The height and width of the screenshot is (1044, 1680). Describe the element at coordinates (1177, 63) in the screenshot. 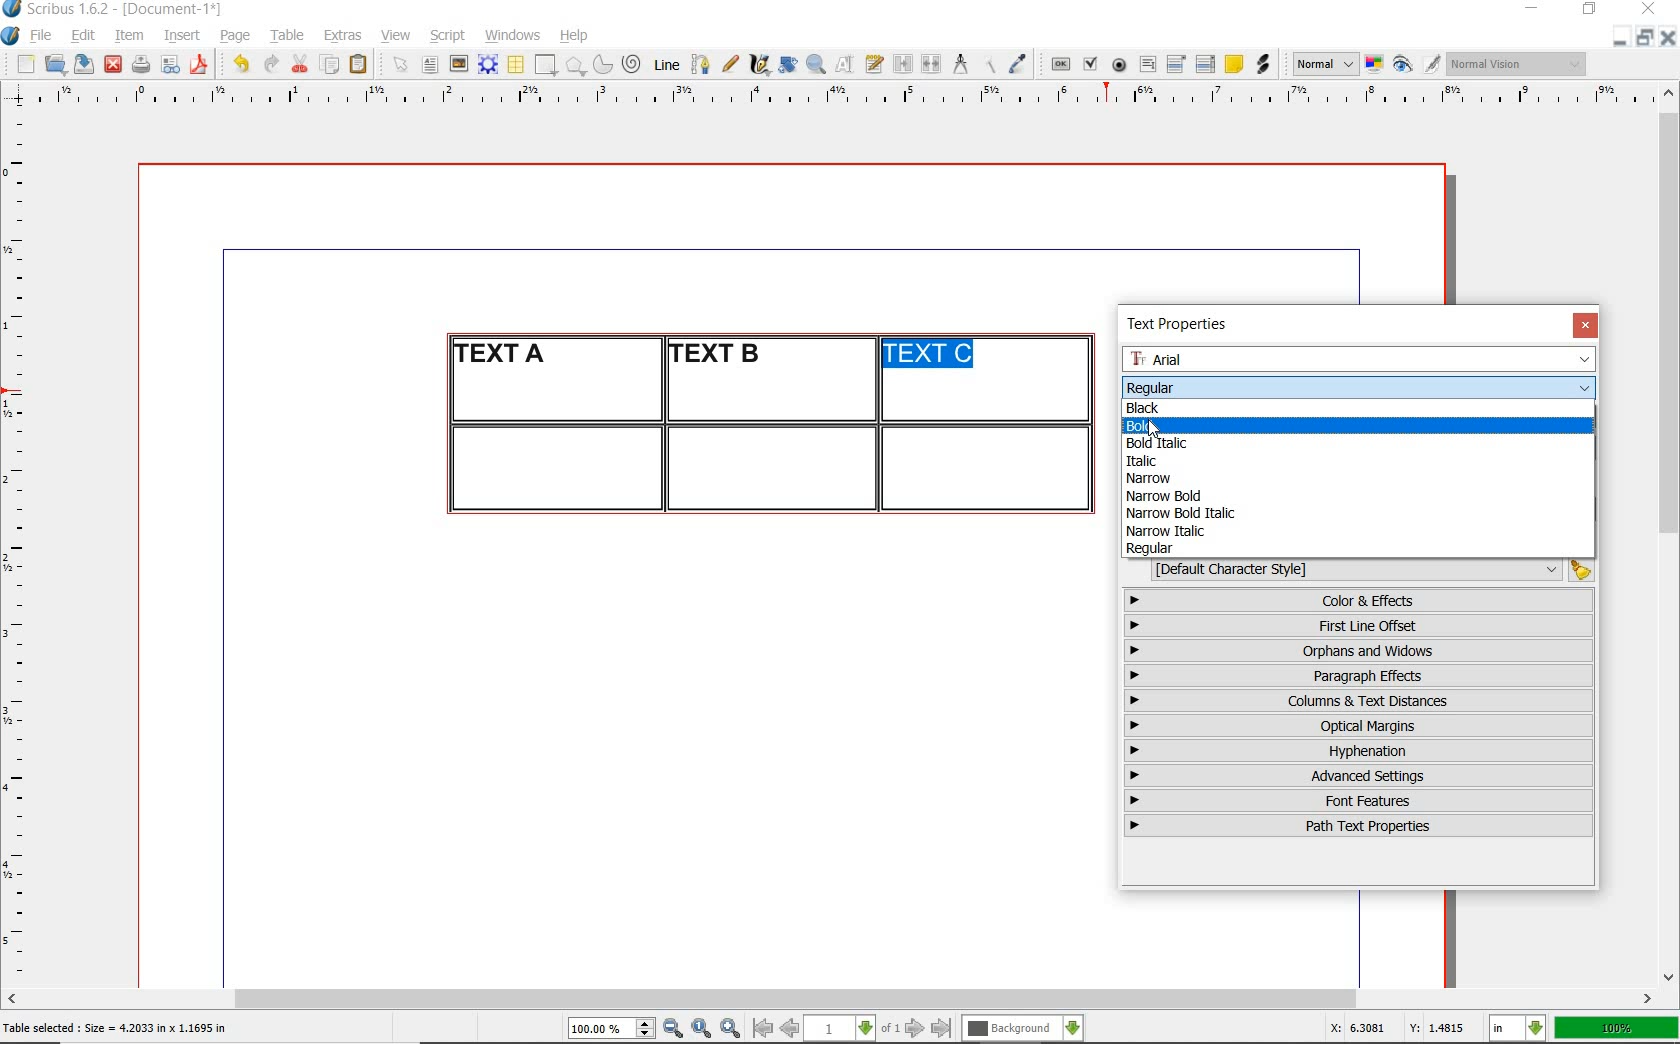

I see `pdf combo box` at that location.